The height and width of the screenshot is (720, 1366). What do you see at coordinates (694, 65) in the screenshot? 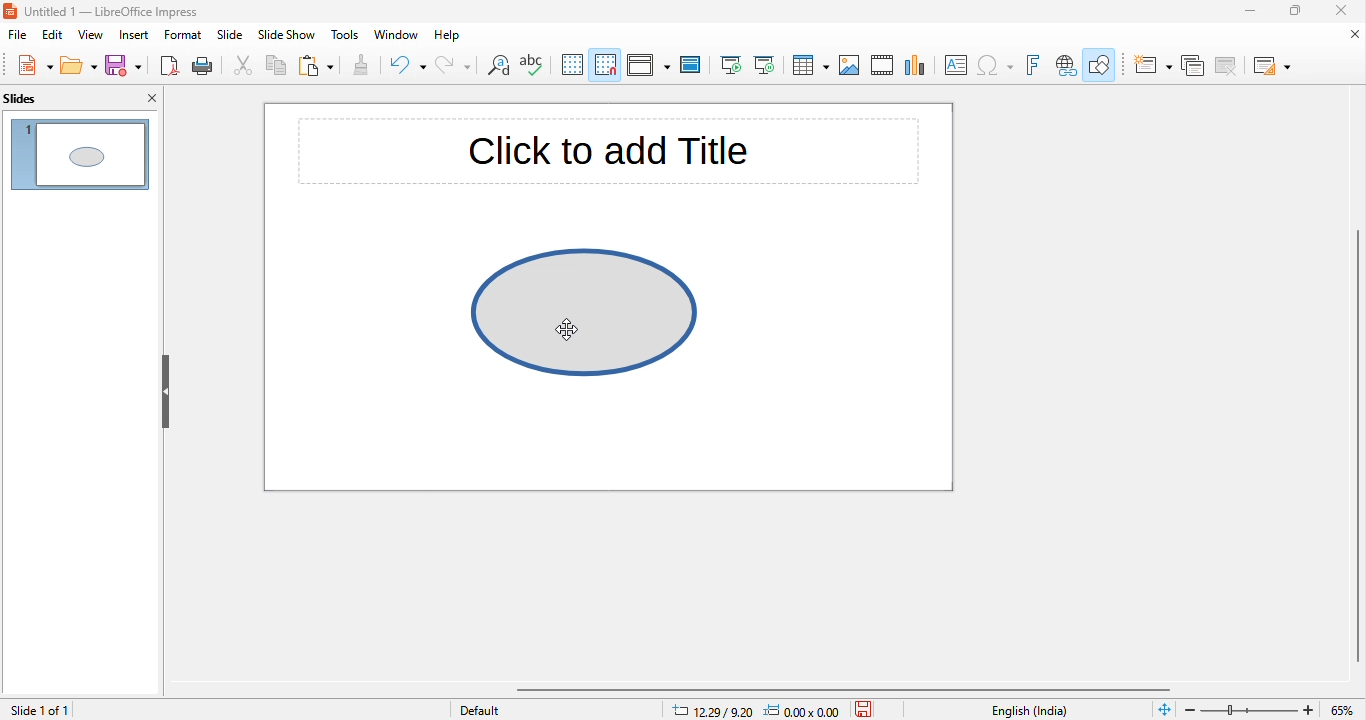
I see `master slide` at bounding box center [694, 65].